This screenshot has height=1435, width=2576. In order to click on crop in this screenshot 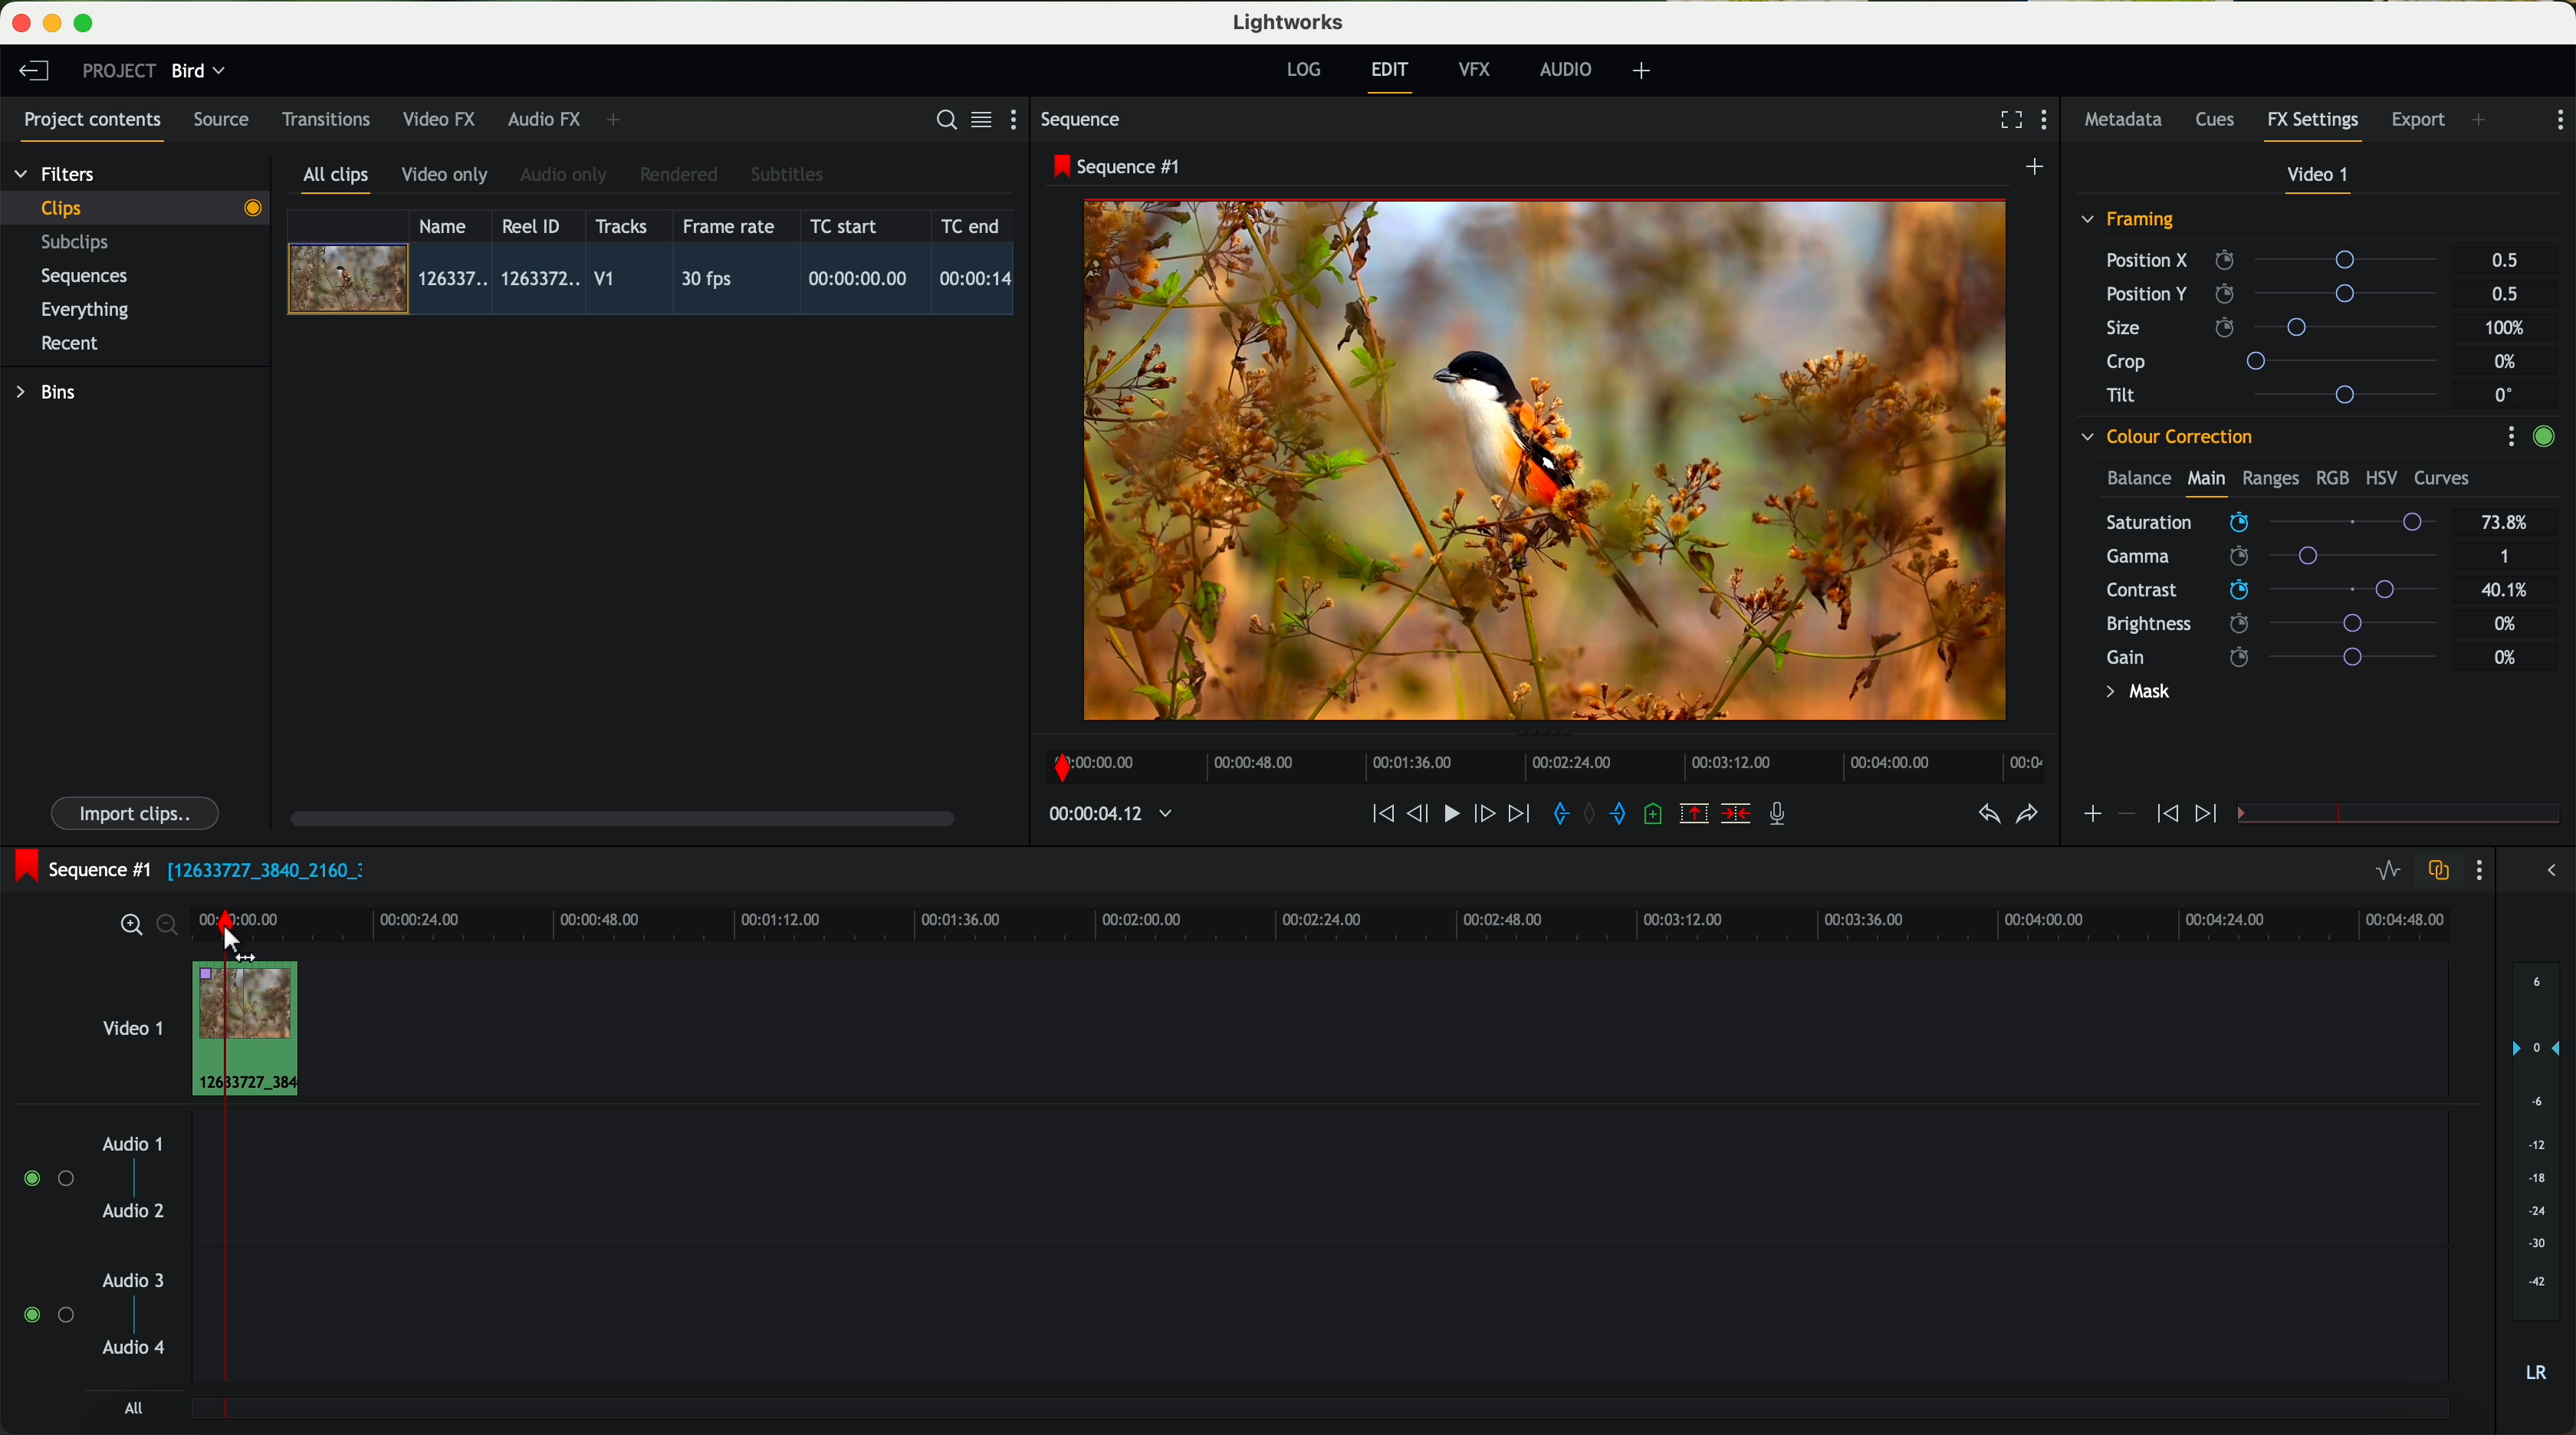, I will do `click(2280, 360)`.